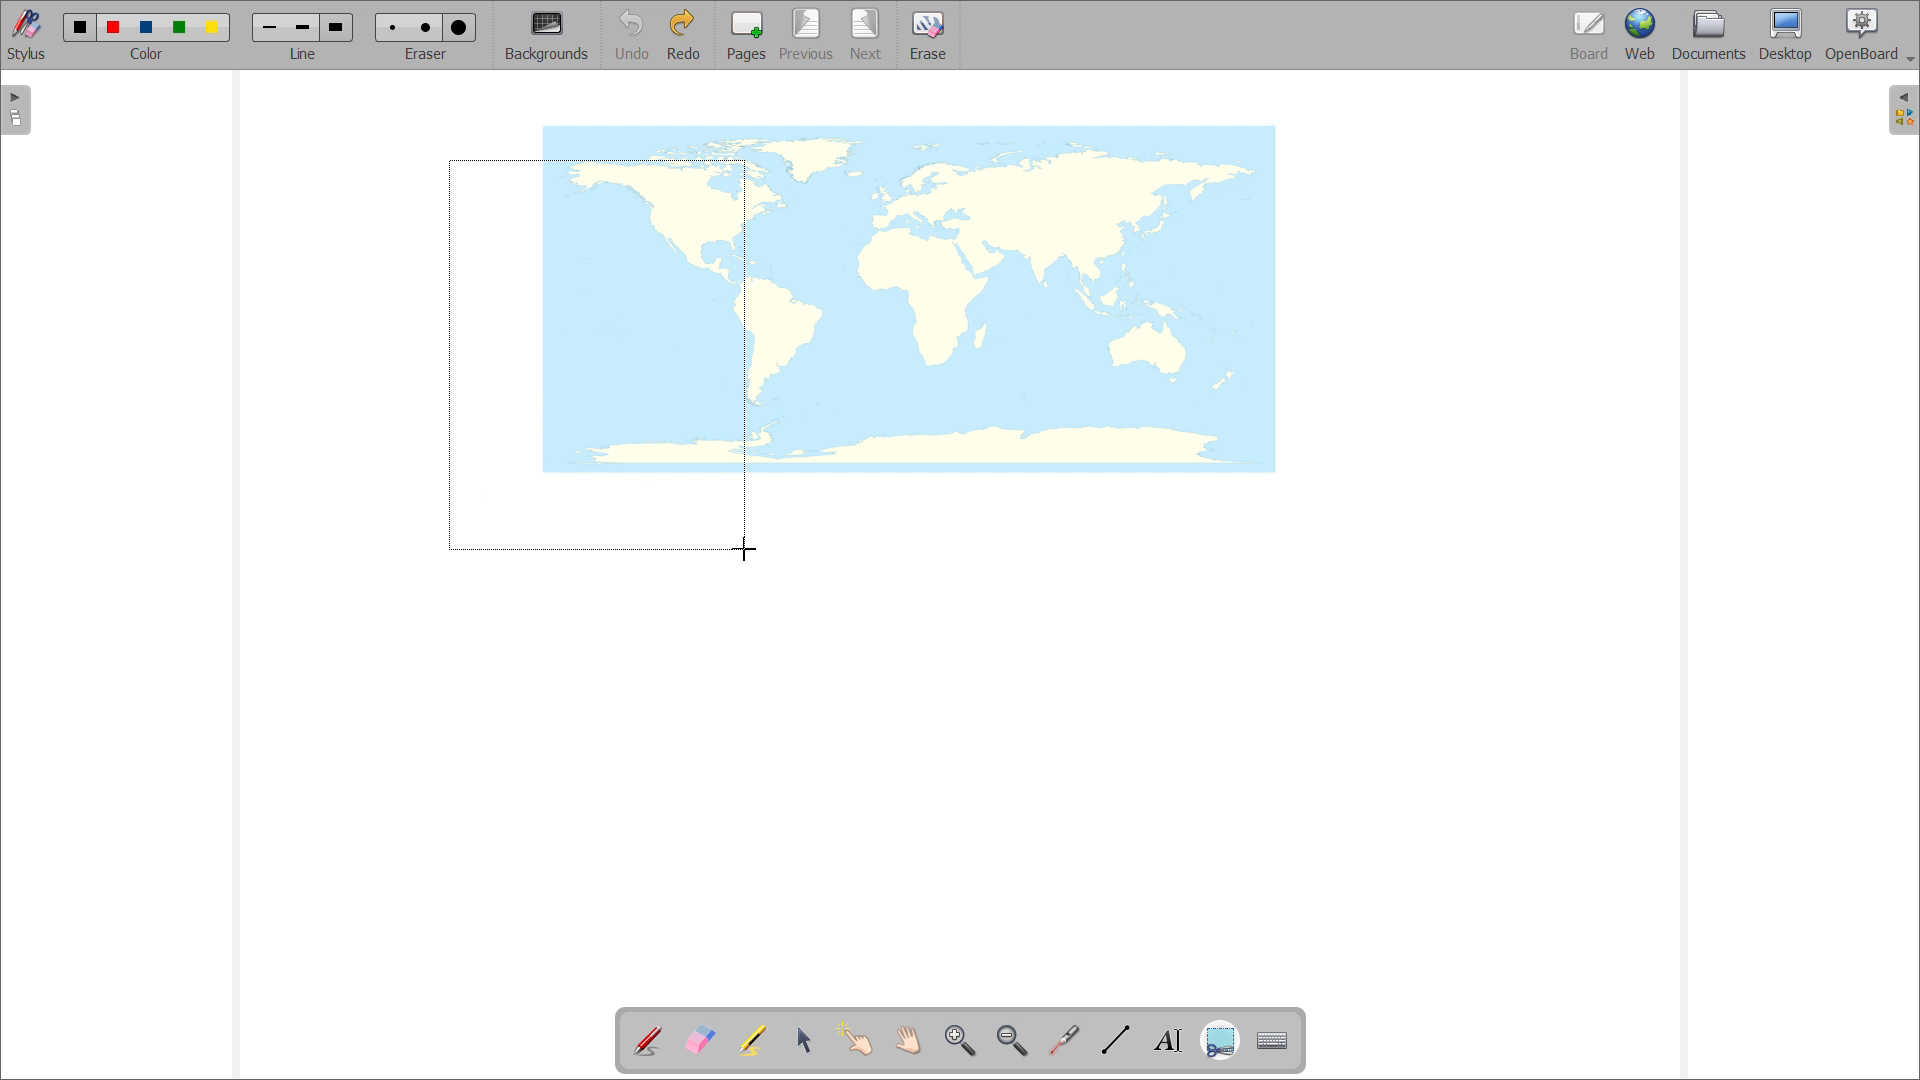 The width and height of the screenshot is (1920, 1080). I want to click on redo, so click(683, 34).